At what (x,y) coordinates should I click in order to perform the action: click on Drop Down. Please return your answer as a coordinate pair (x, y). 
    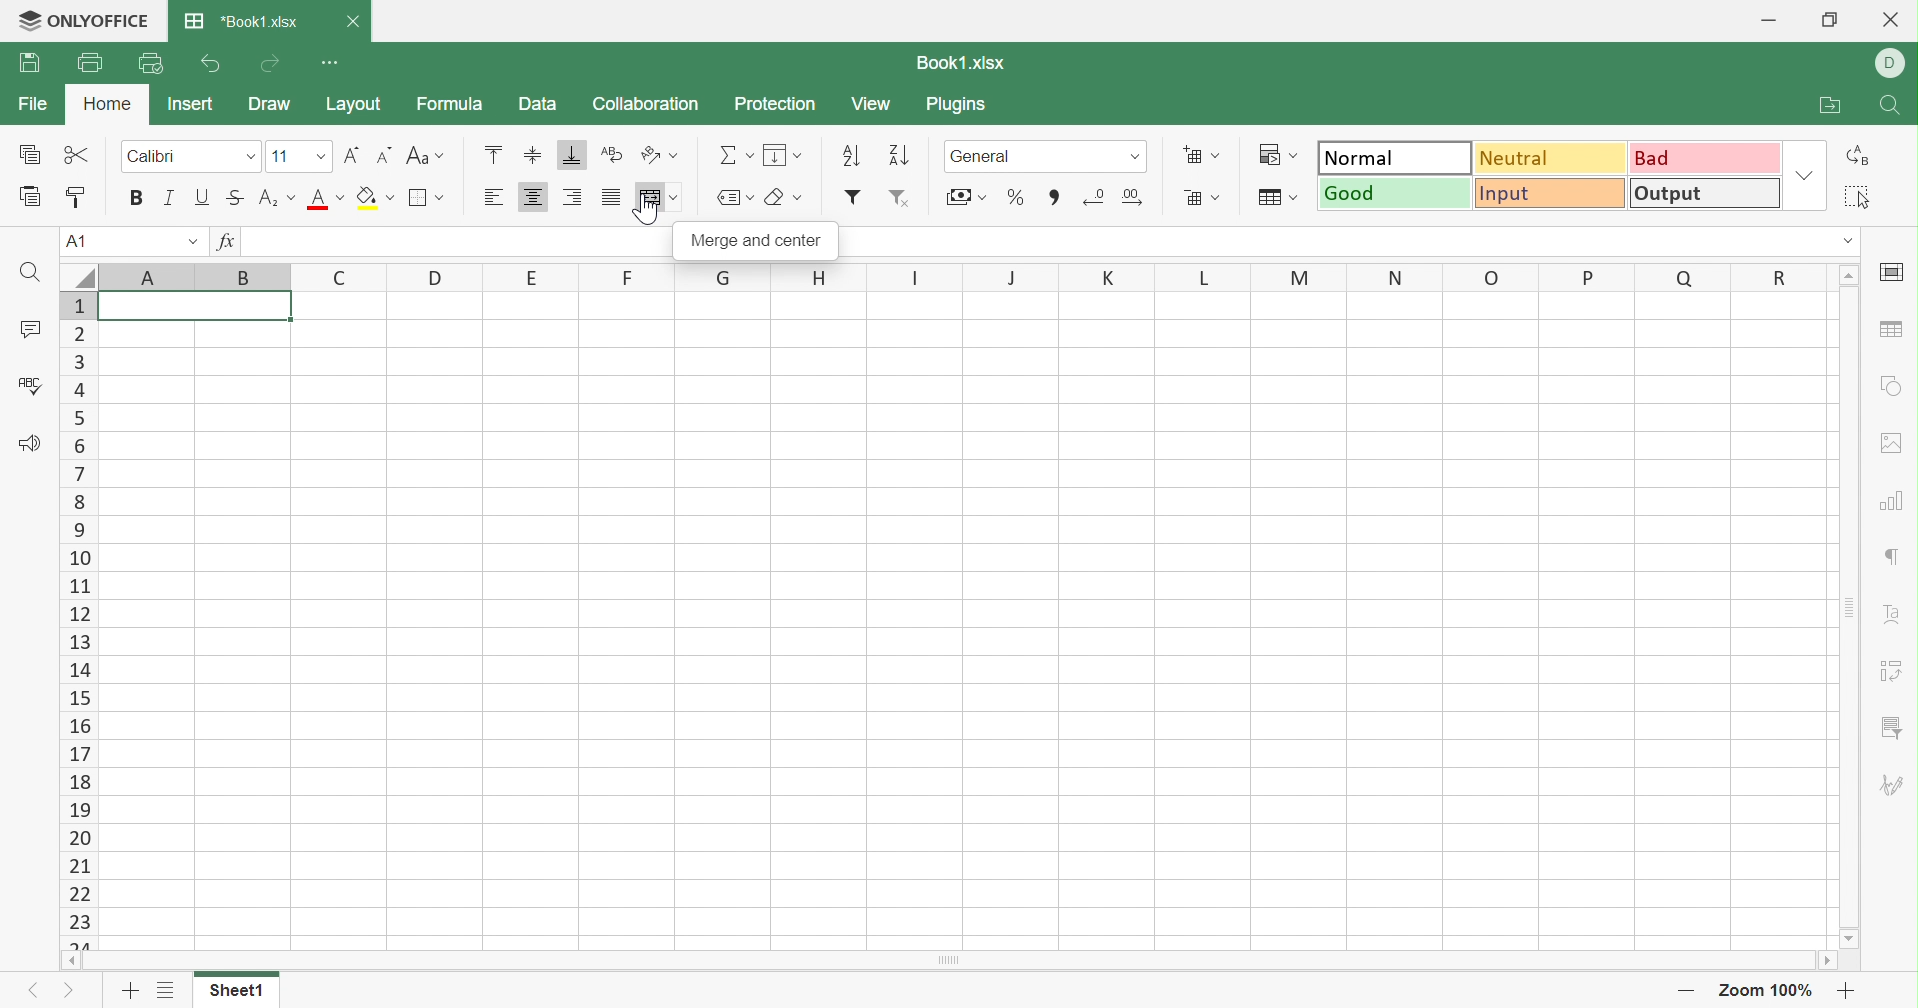
    Looking at the image, I should click on (1135, 155).